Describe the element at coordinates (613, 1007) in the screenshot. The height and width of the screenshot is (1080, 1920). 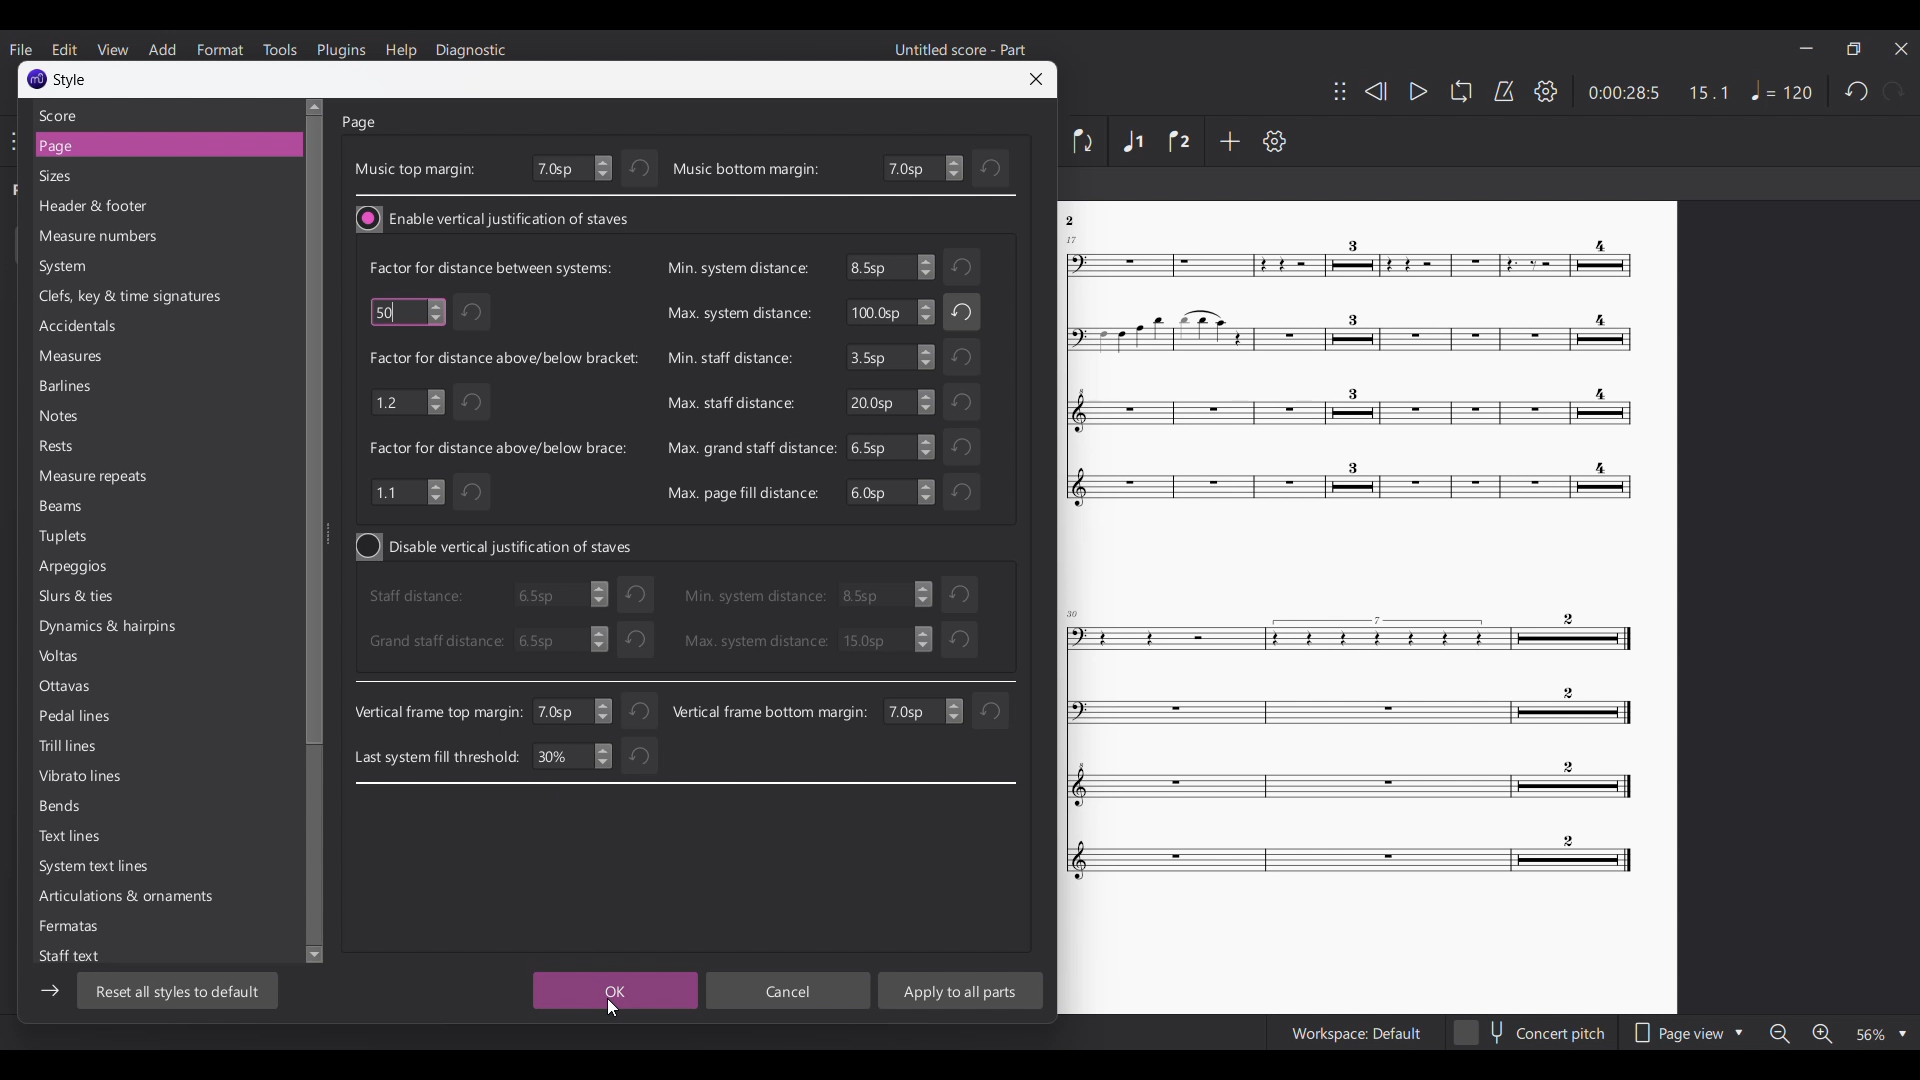
I see `Cursor` at that location.